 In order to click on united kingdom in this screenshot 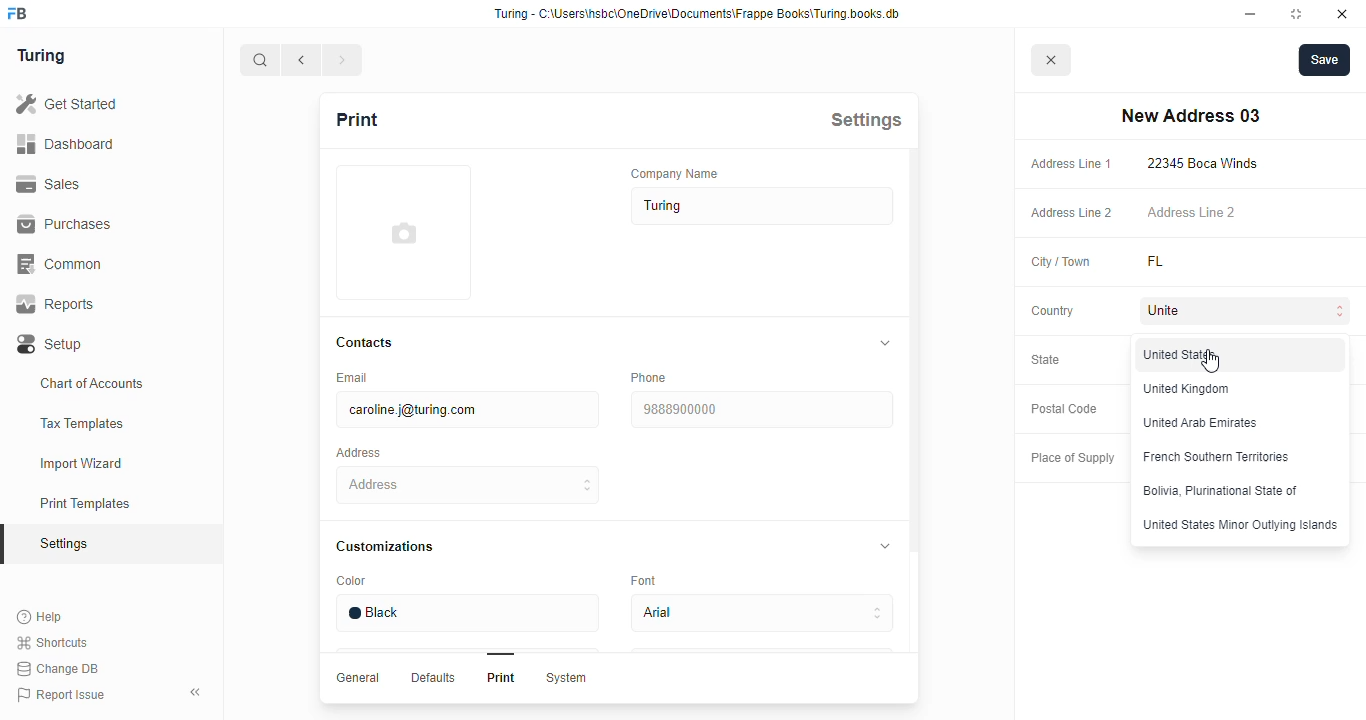, I will do `click(1187, 389)`.